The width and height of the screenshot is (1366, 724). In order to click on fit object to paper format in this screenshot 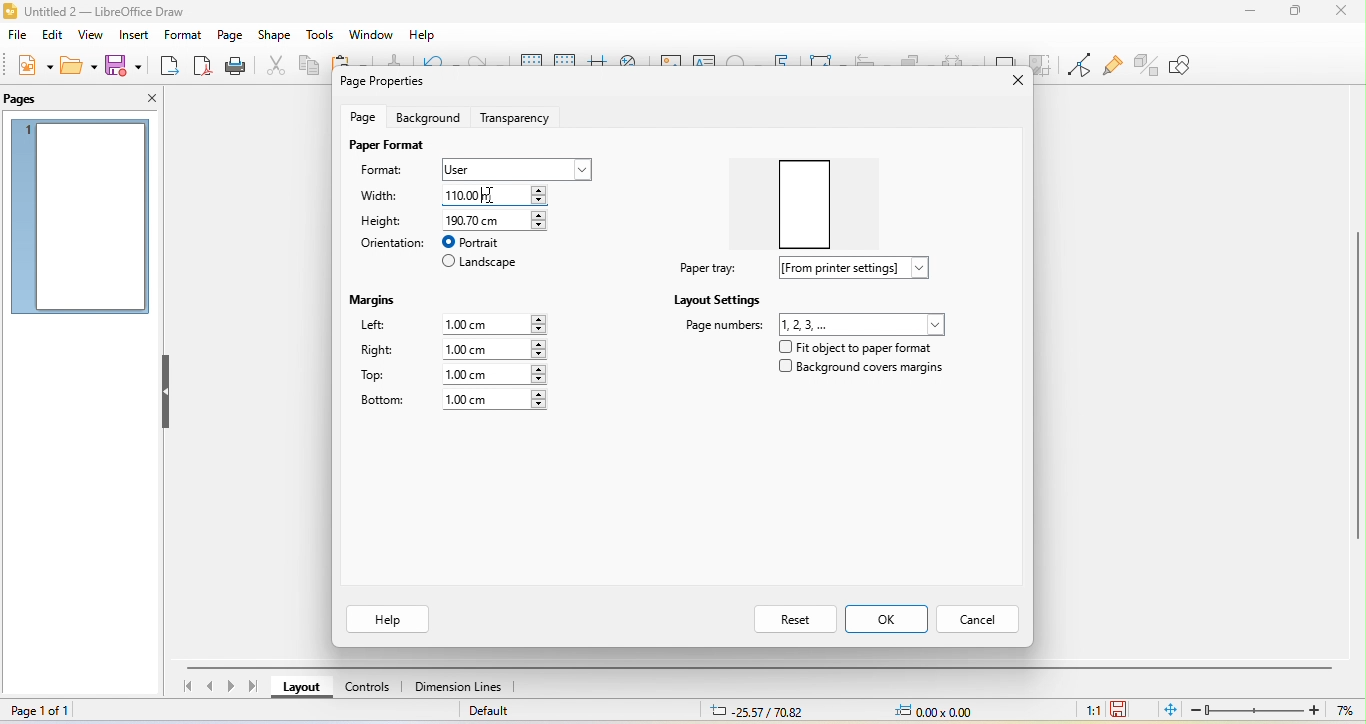, I will do `click(853, 347)`.